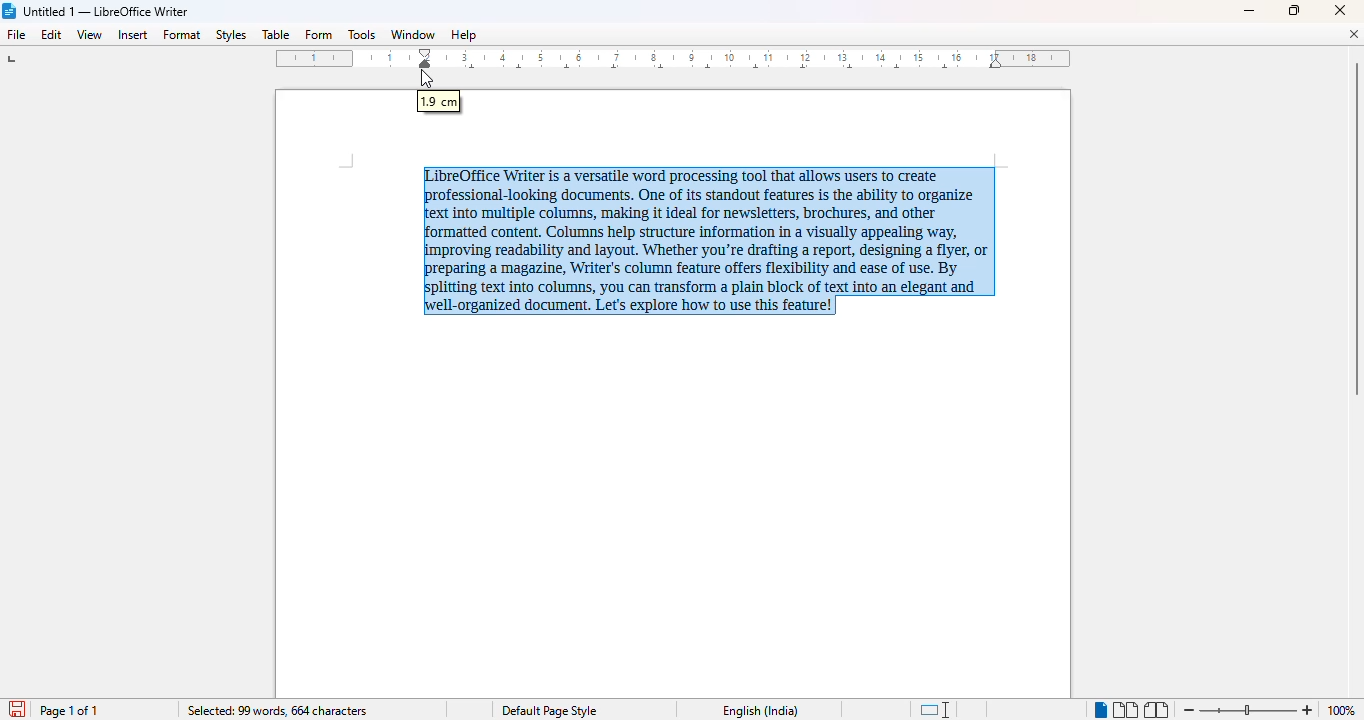 The width and height of the screenshot is (1364, 720). I want to click on page 1 of 1, so click(72, 711).